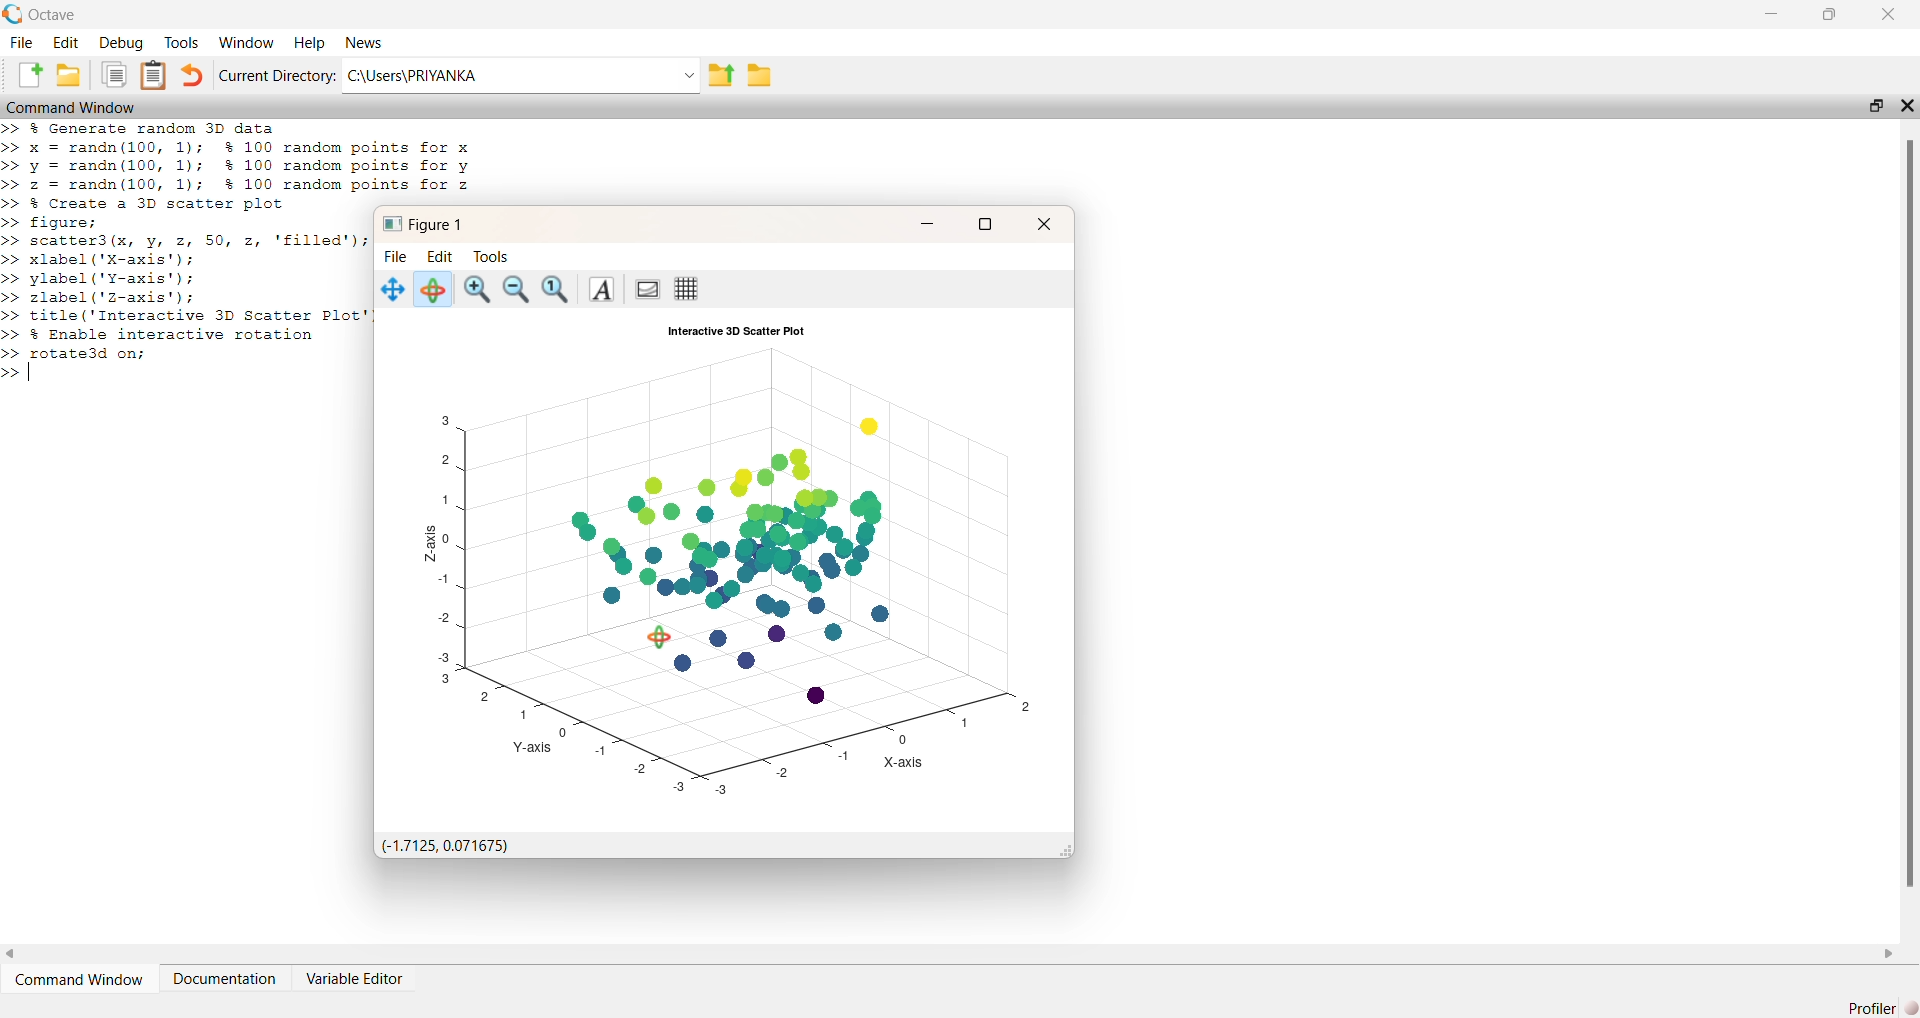 The image size is (1920, 1018). Describe the element at coordinates (736, 331) in the screenshot. I see `Interactive 3D Scatter Plot` at that location.